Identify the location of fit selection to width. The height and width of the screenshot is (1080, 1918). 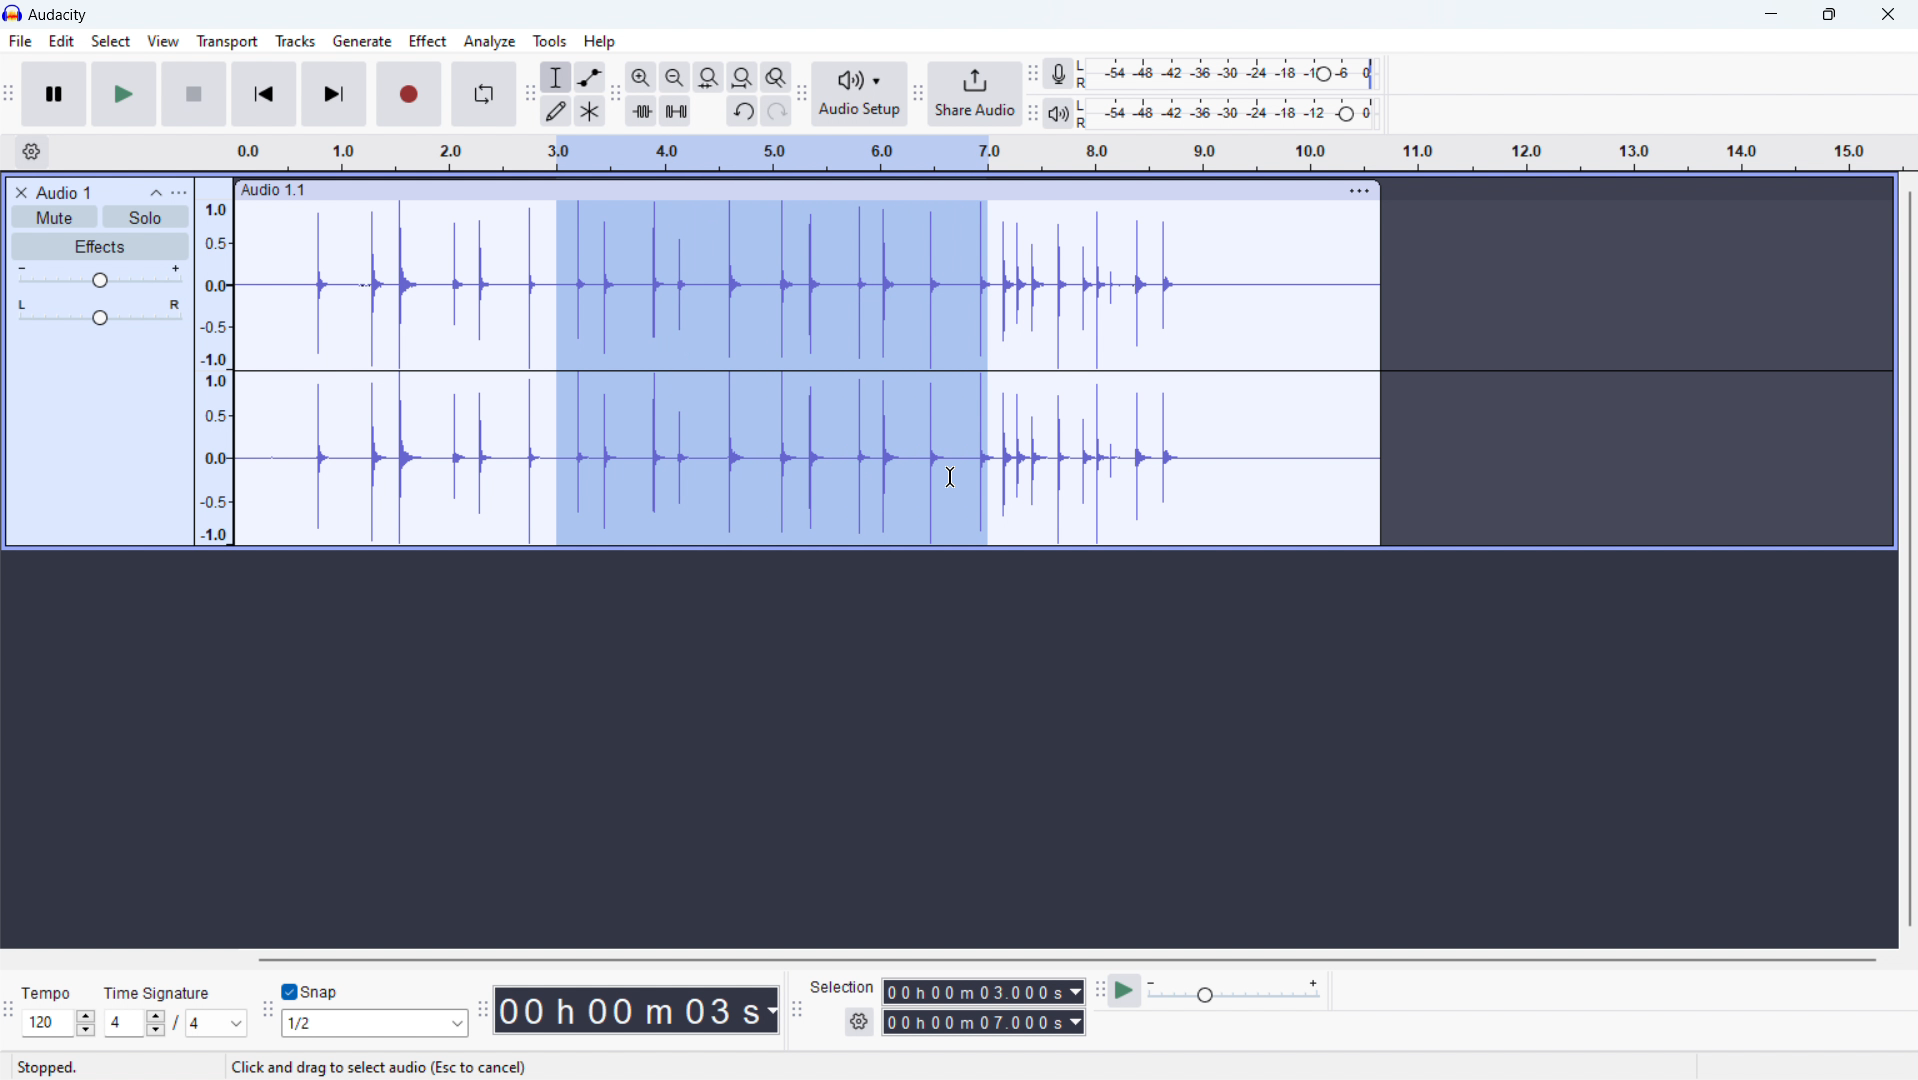
(708, 77).